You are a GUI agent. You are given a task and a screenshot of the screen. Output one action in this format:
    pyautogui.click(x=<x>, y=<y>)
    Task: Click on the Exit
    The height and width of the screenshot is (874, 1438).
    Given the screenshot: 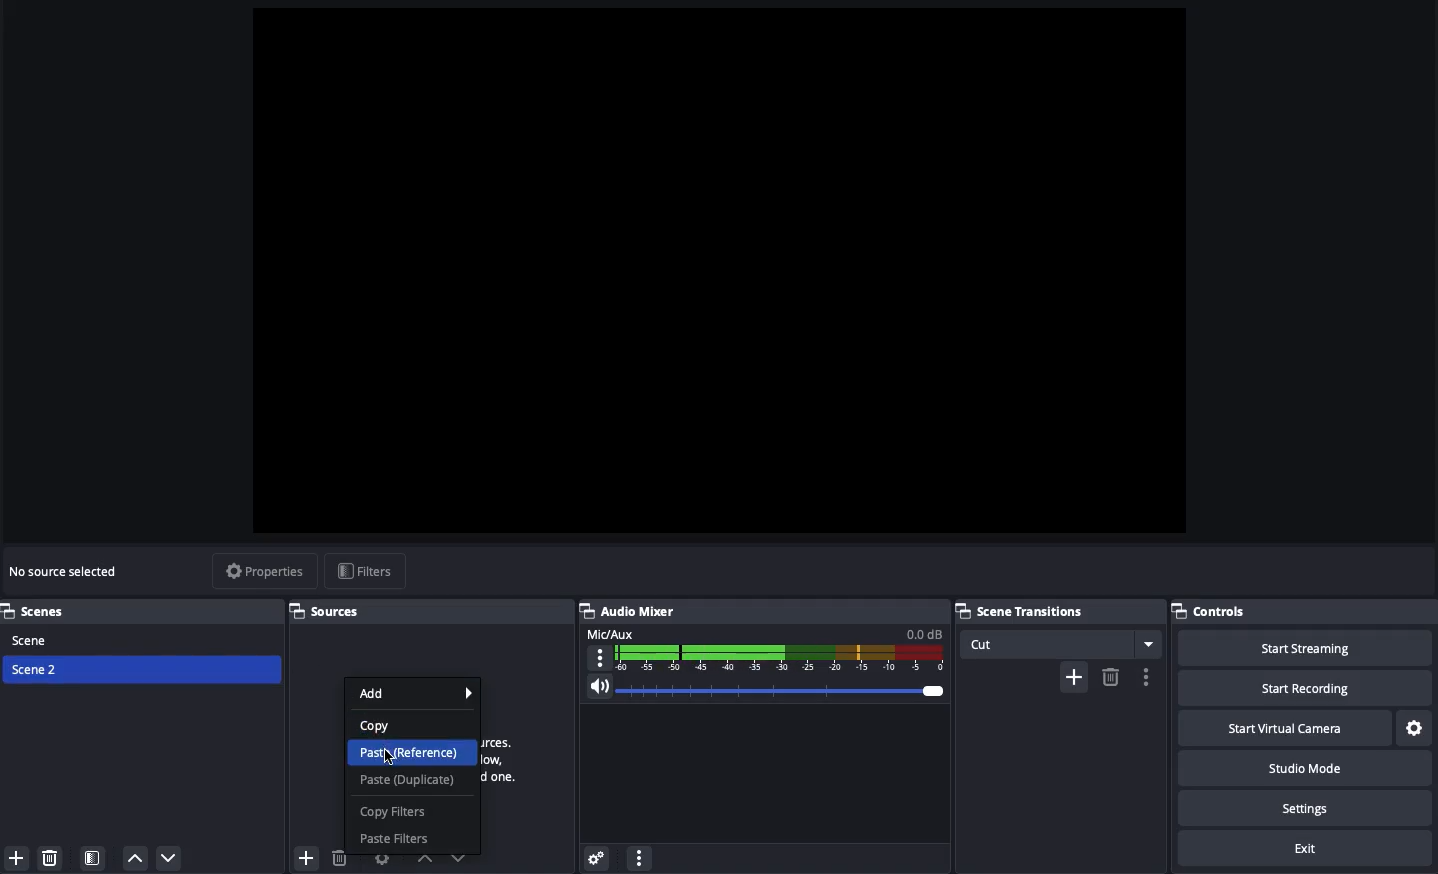 What is the action you would take?
    pyautogui.click(x=1306, y=846)
    